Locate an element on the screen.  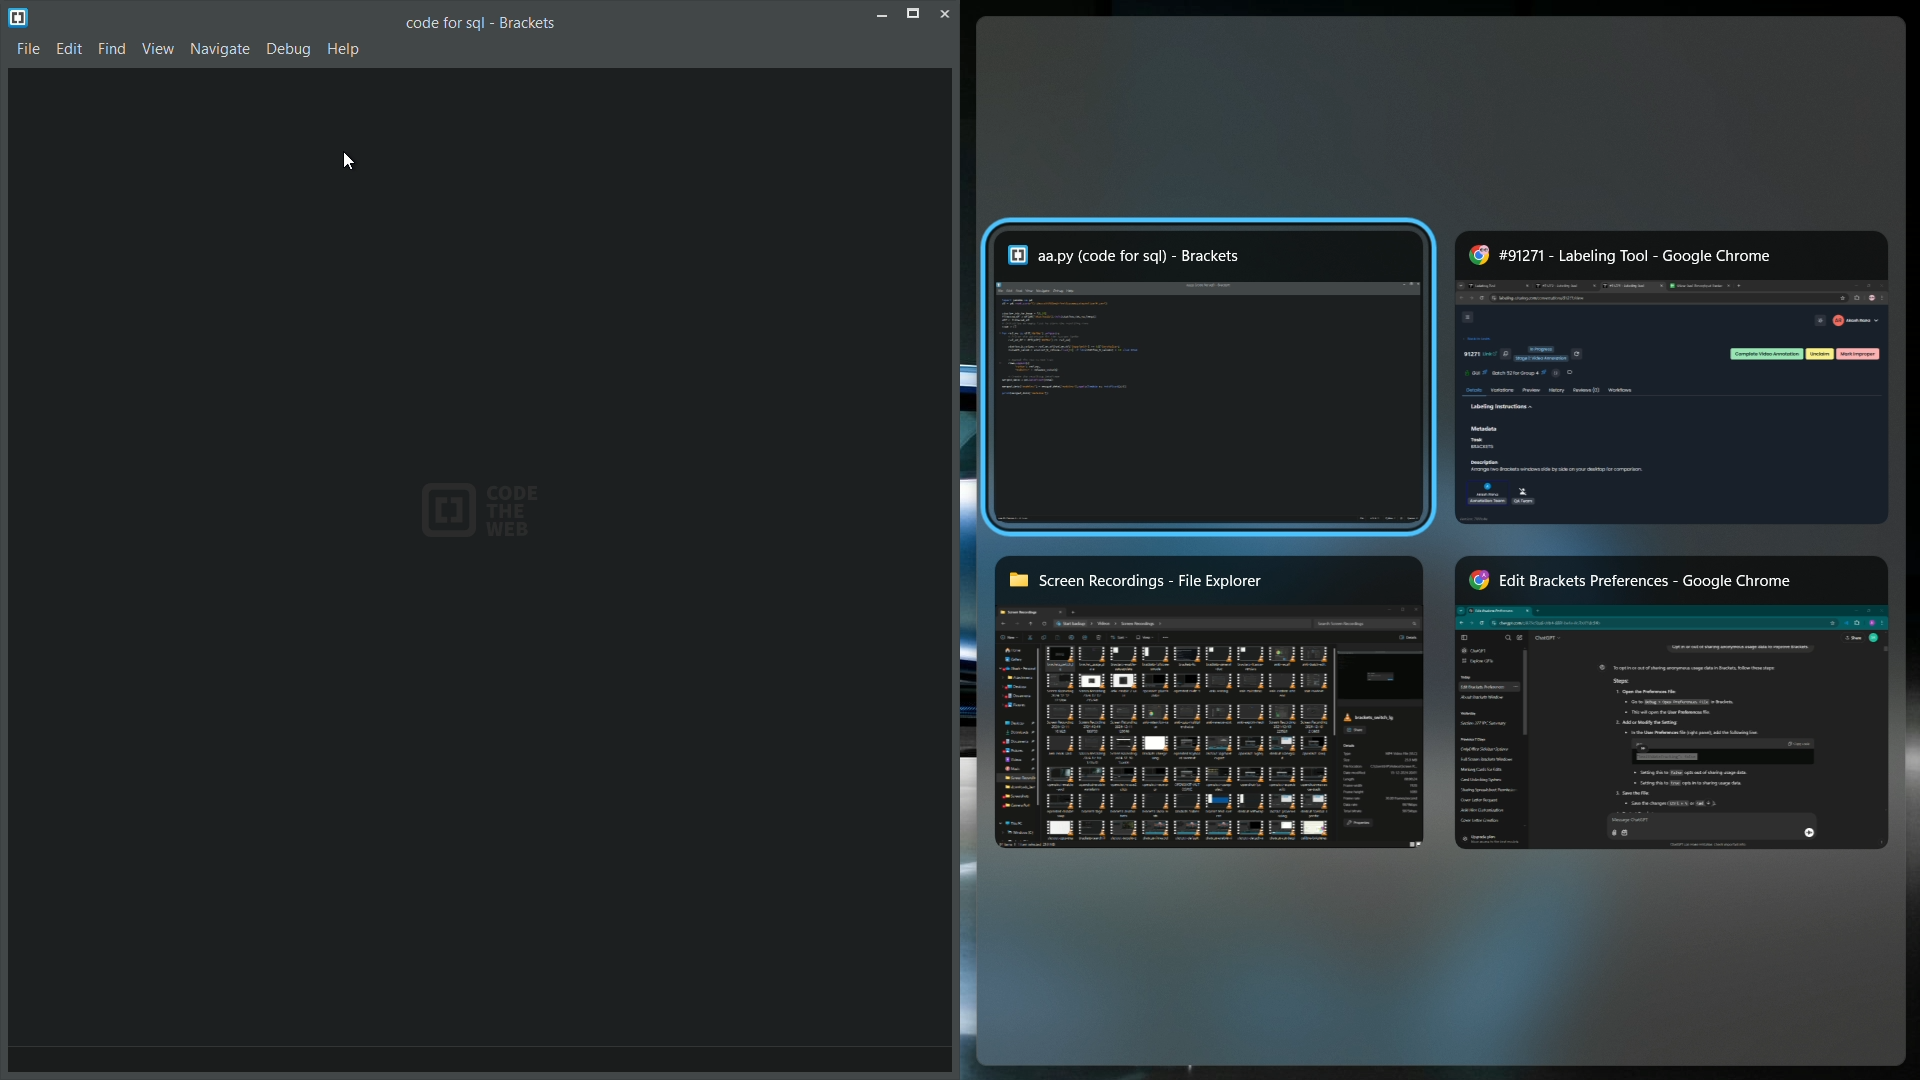
View is located at coordinates (160, 49).